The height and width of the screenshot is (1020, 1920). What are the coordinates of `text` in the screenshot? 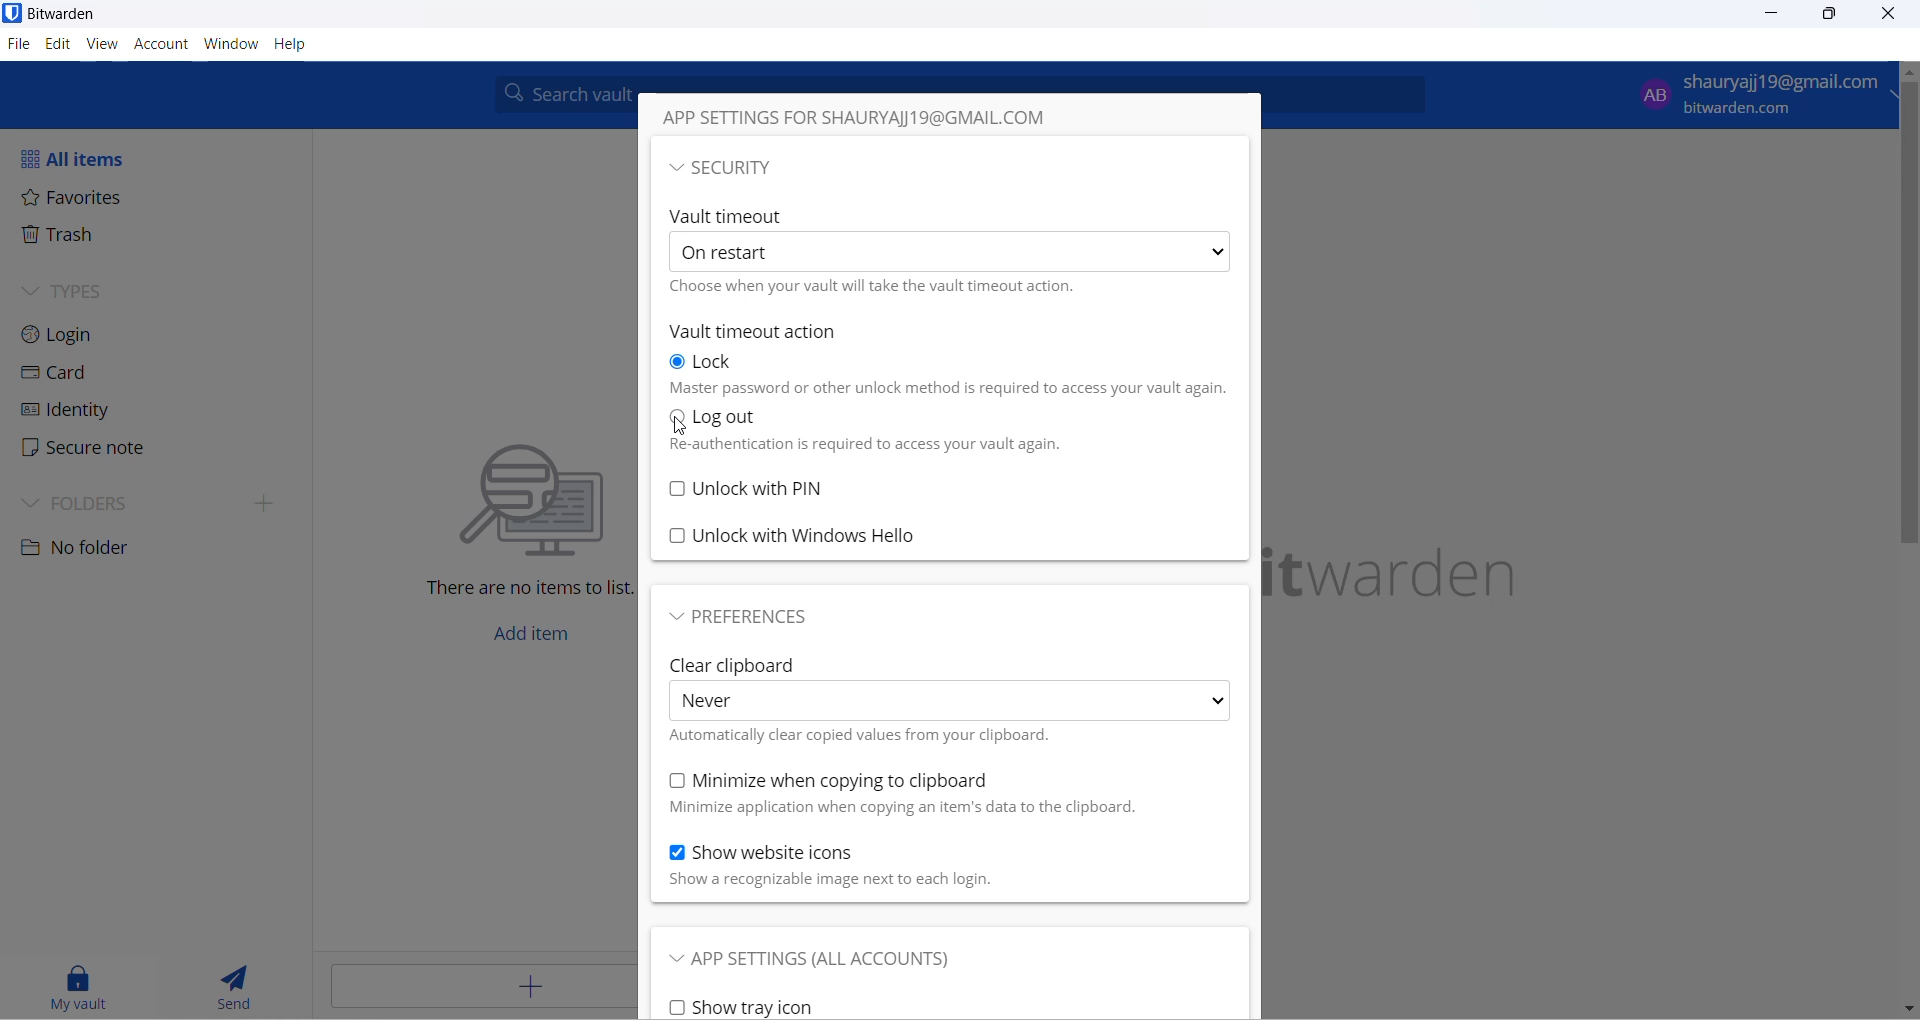 It's located at (854, 882).